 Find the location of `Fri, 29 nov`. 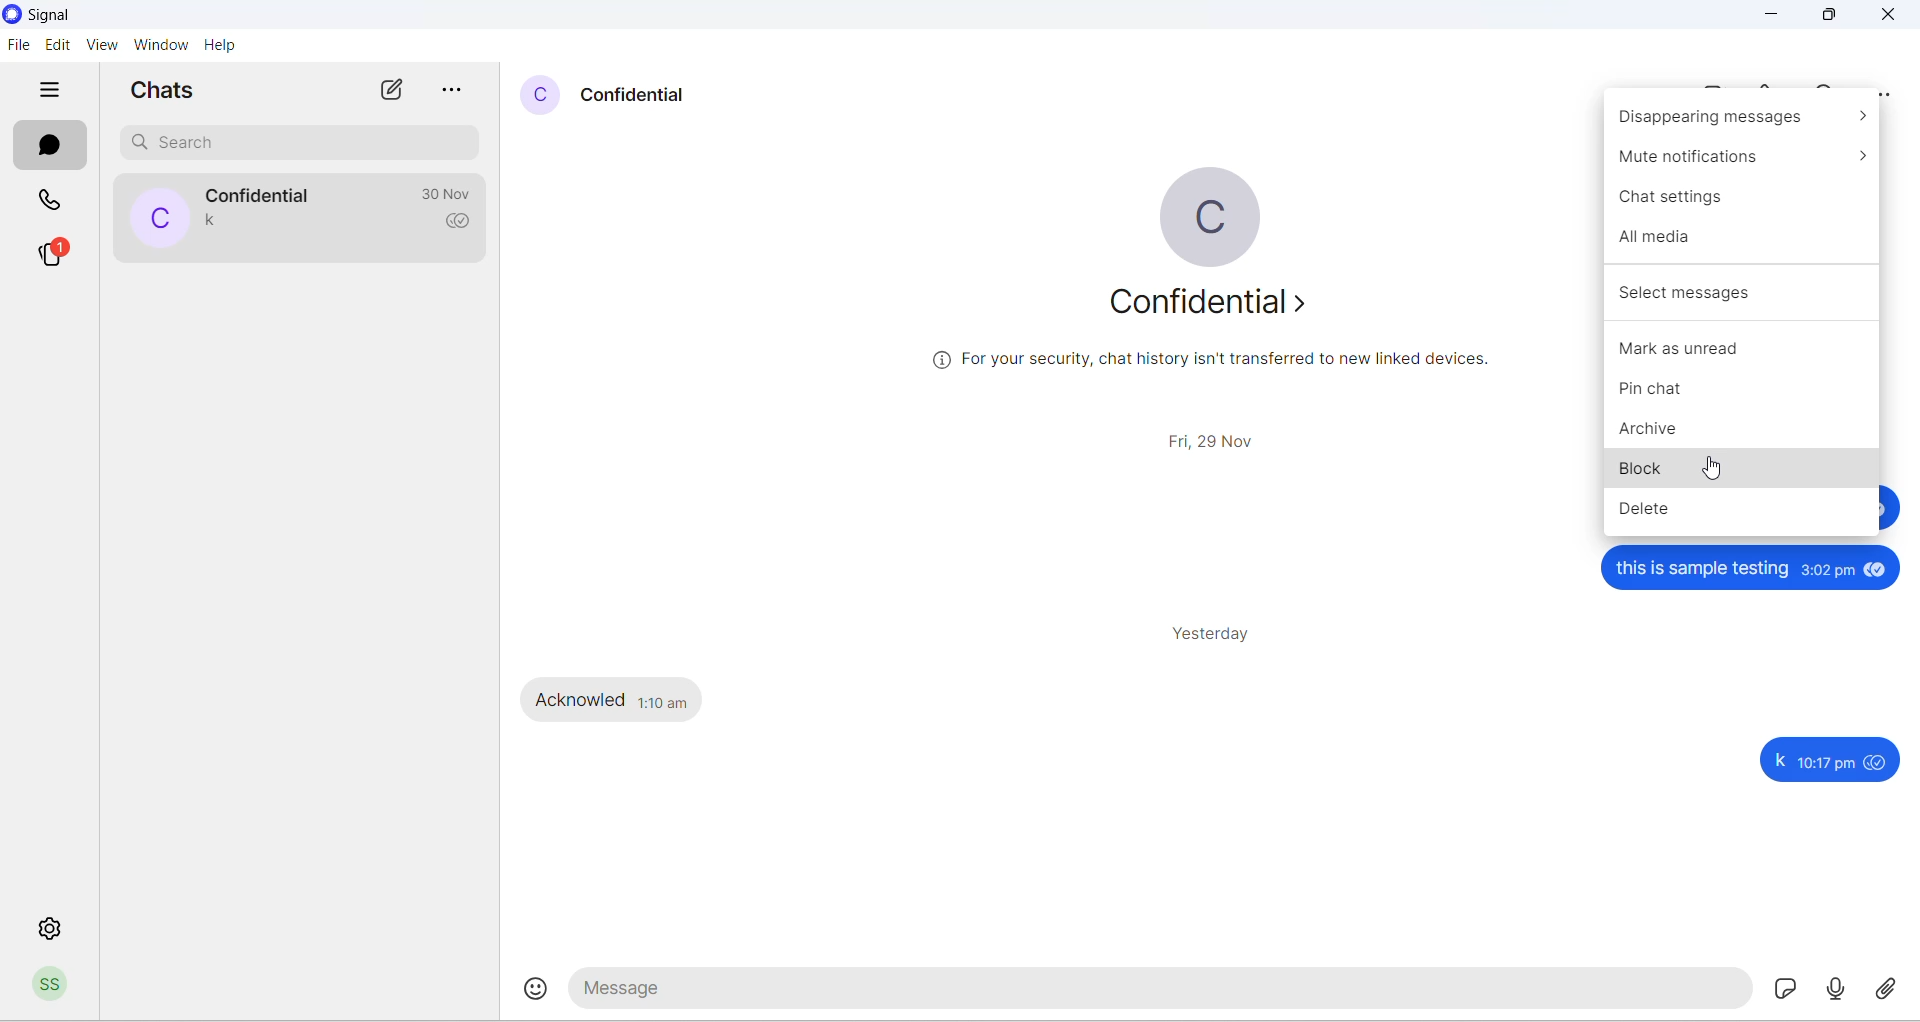

Fri, 29 nov is located at coordinates (1216, 440).